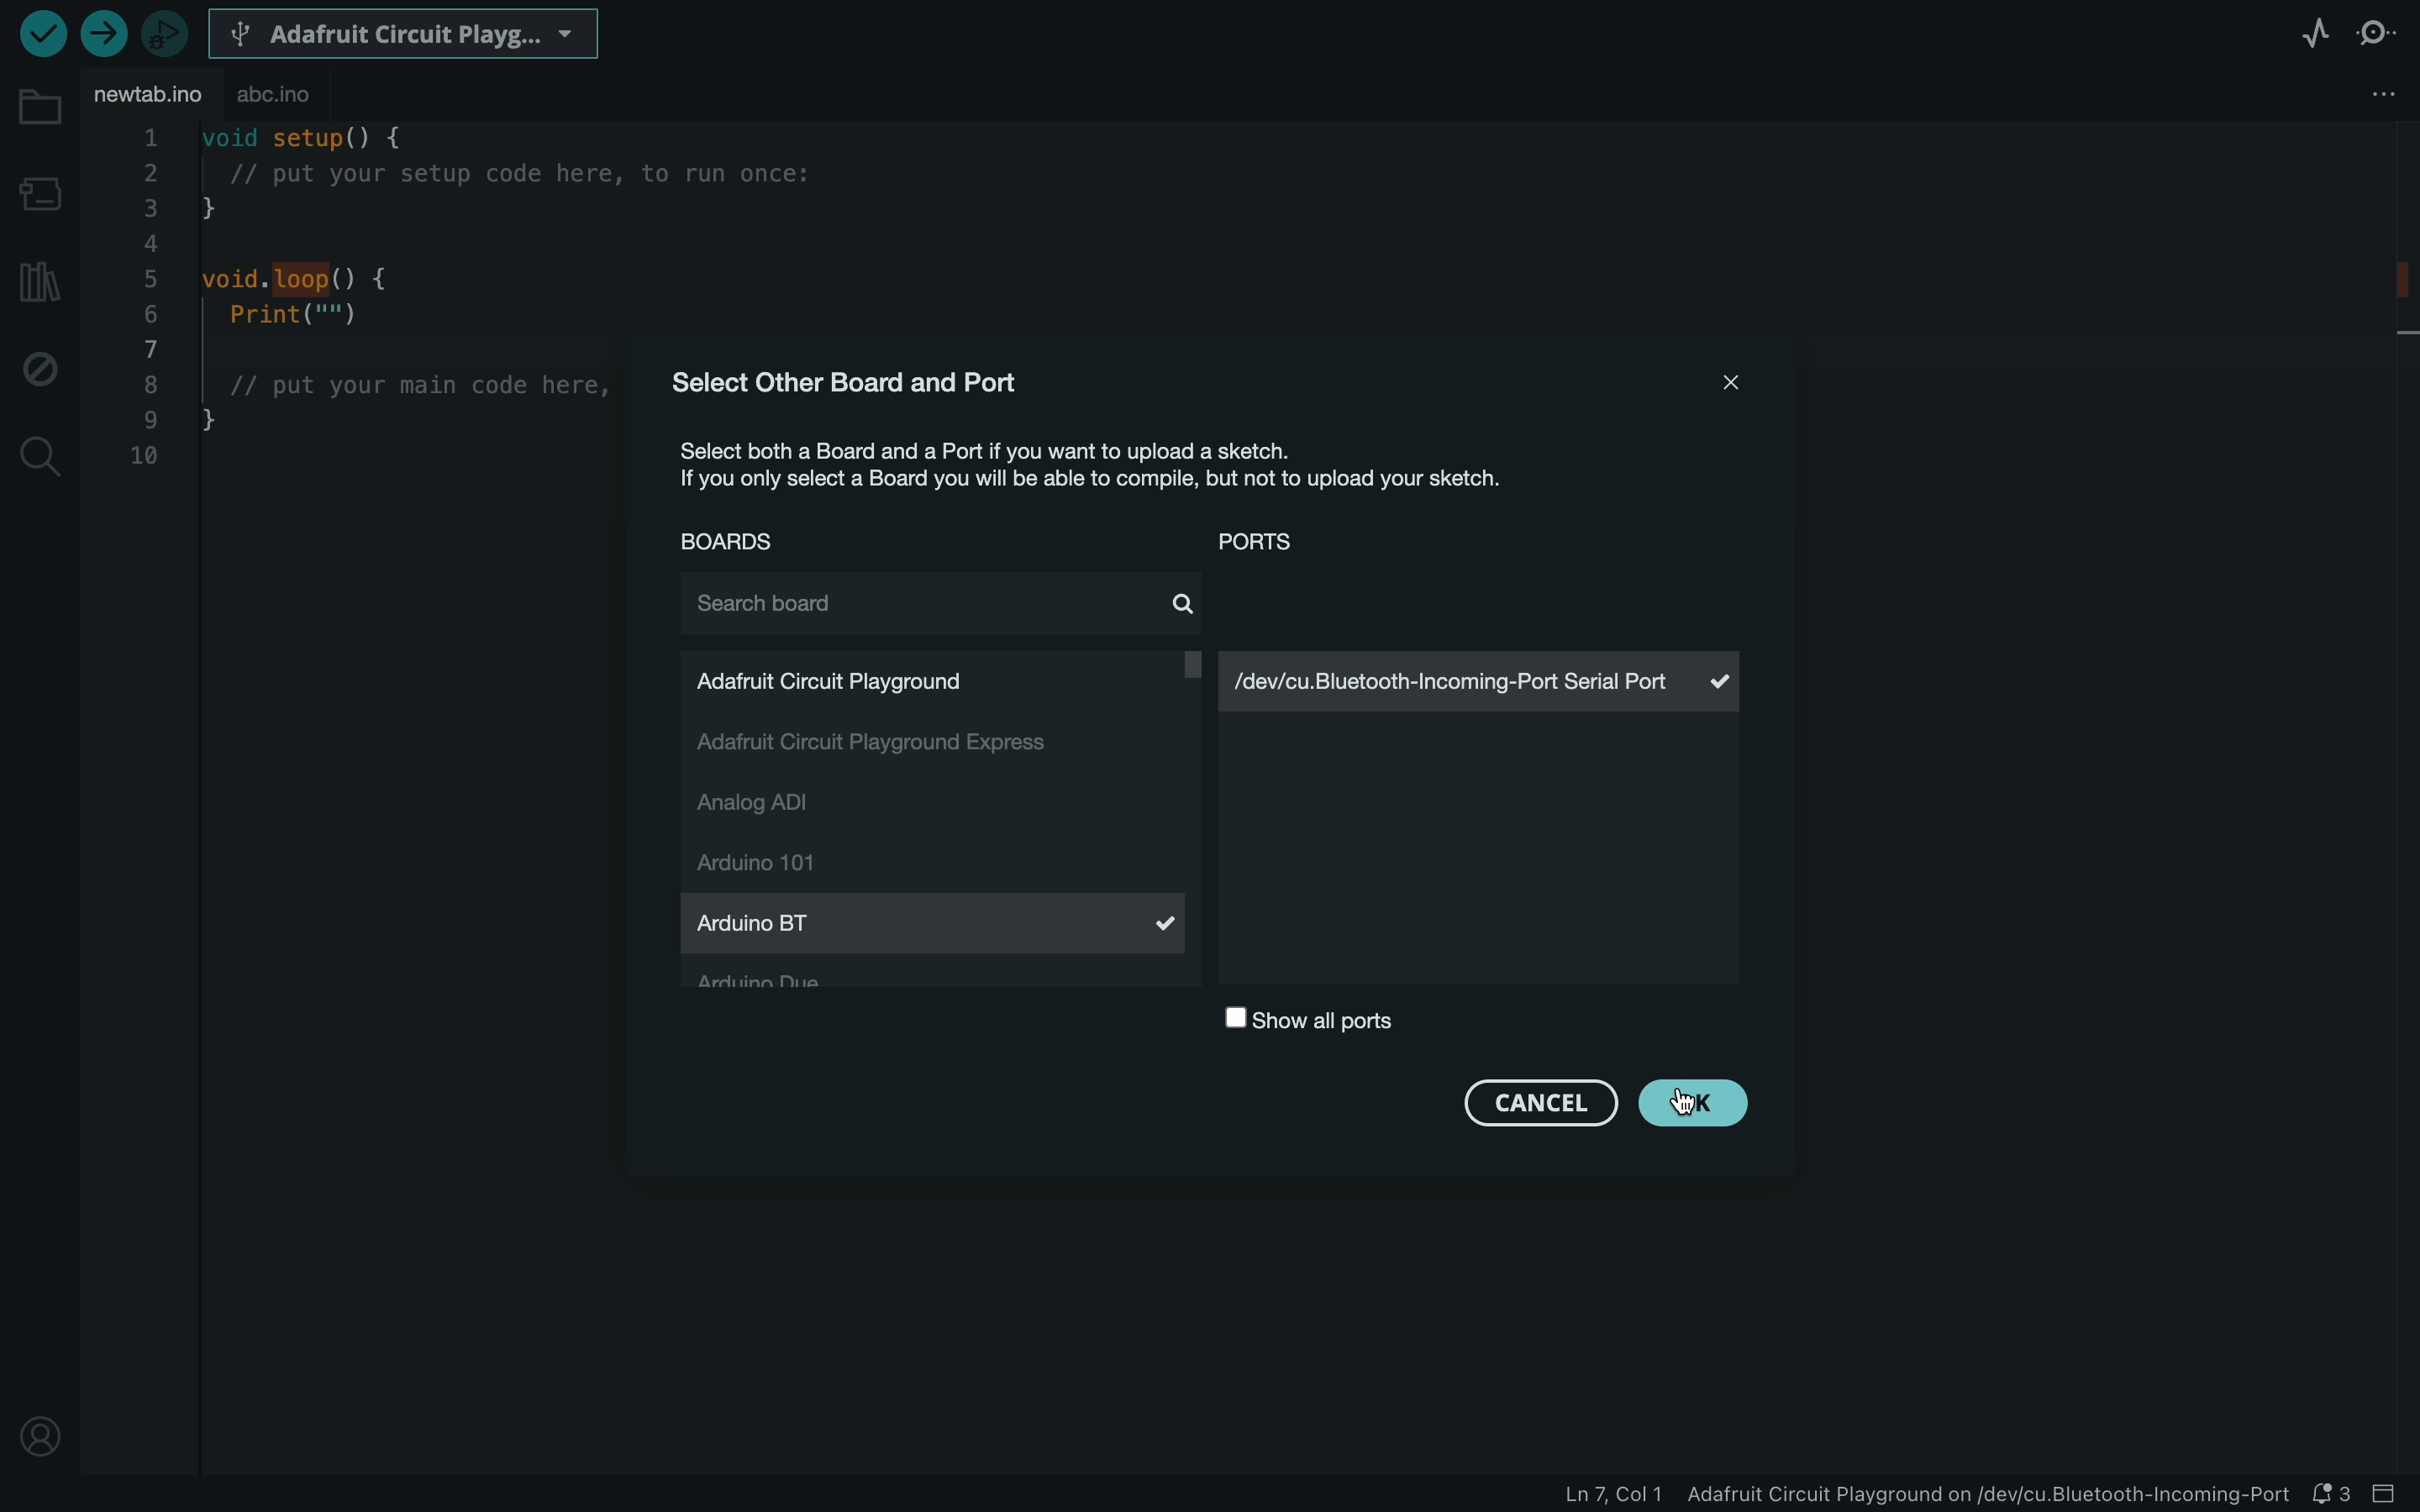  What do you see at coordinates (2333, 1496) in the screenshot?
I see `notification` at bounding box center [2333, 1496].